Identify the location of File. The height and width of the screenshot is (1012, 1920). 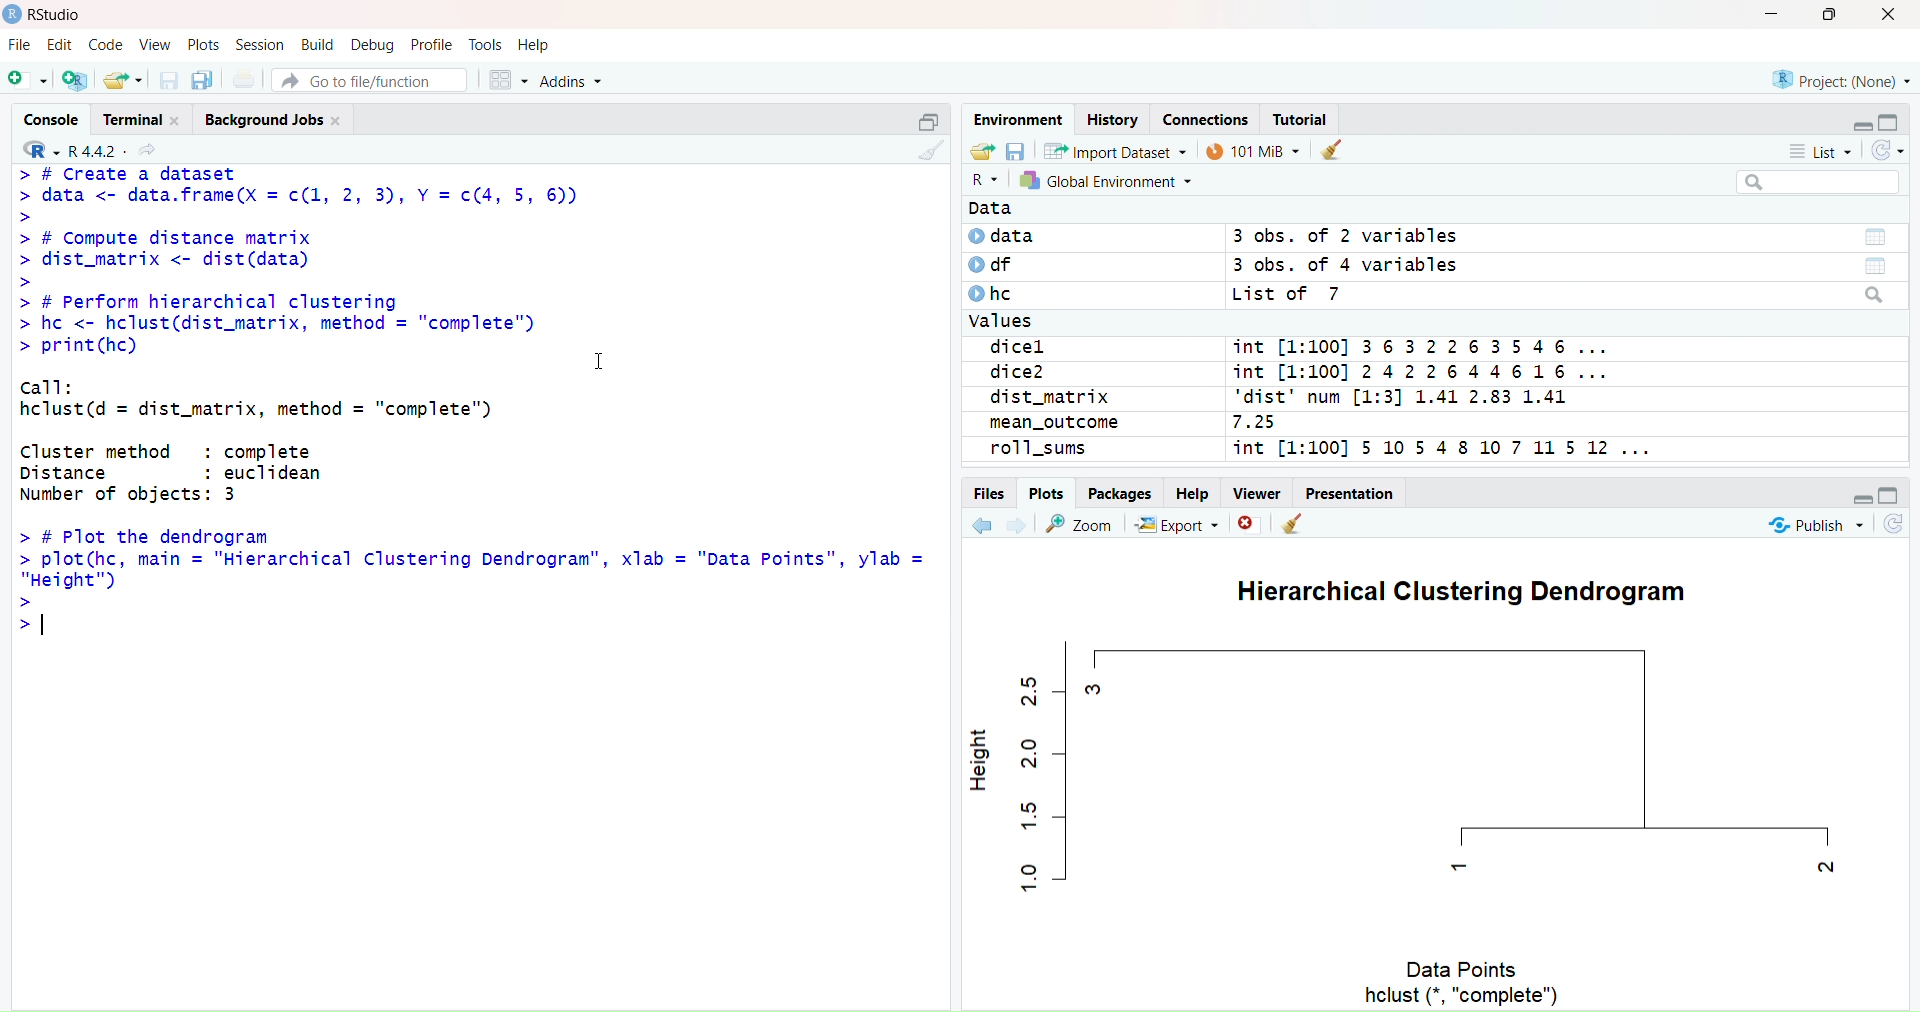
(17, 43).